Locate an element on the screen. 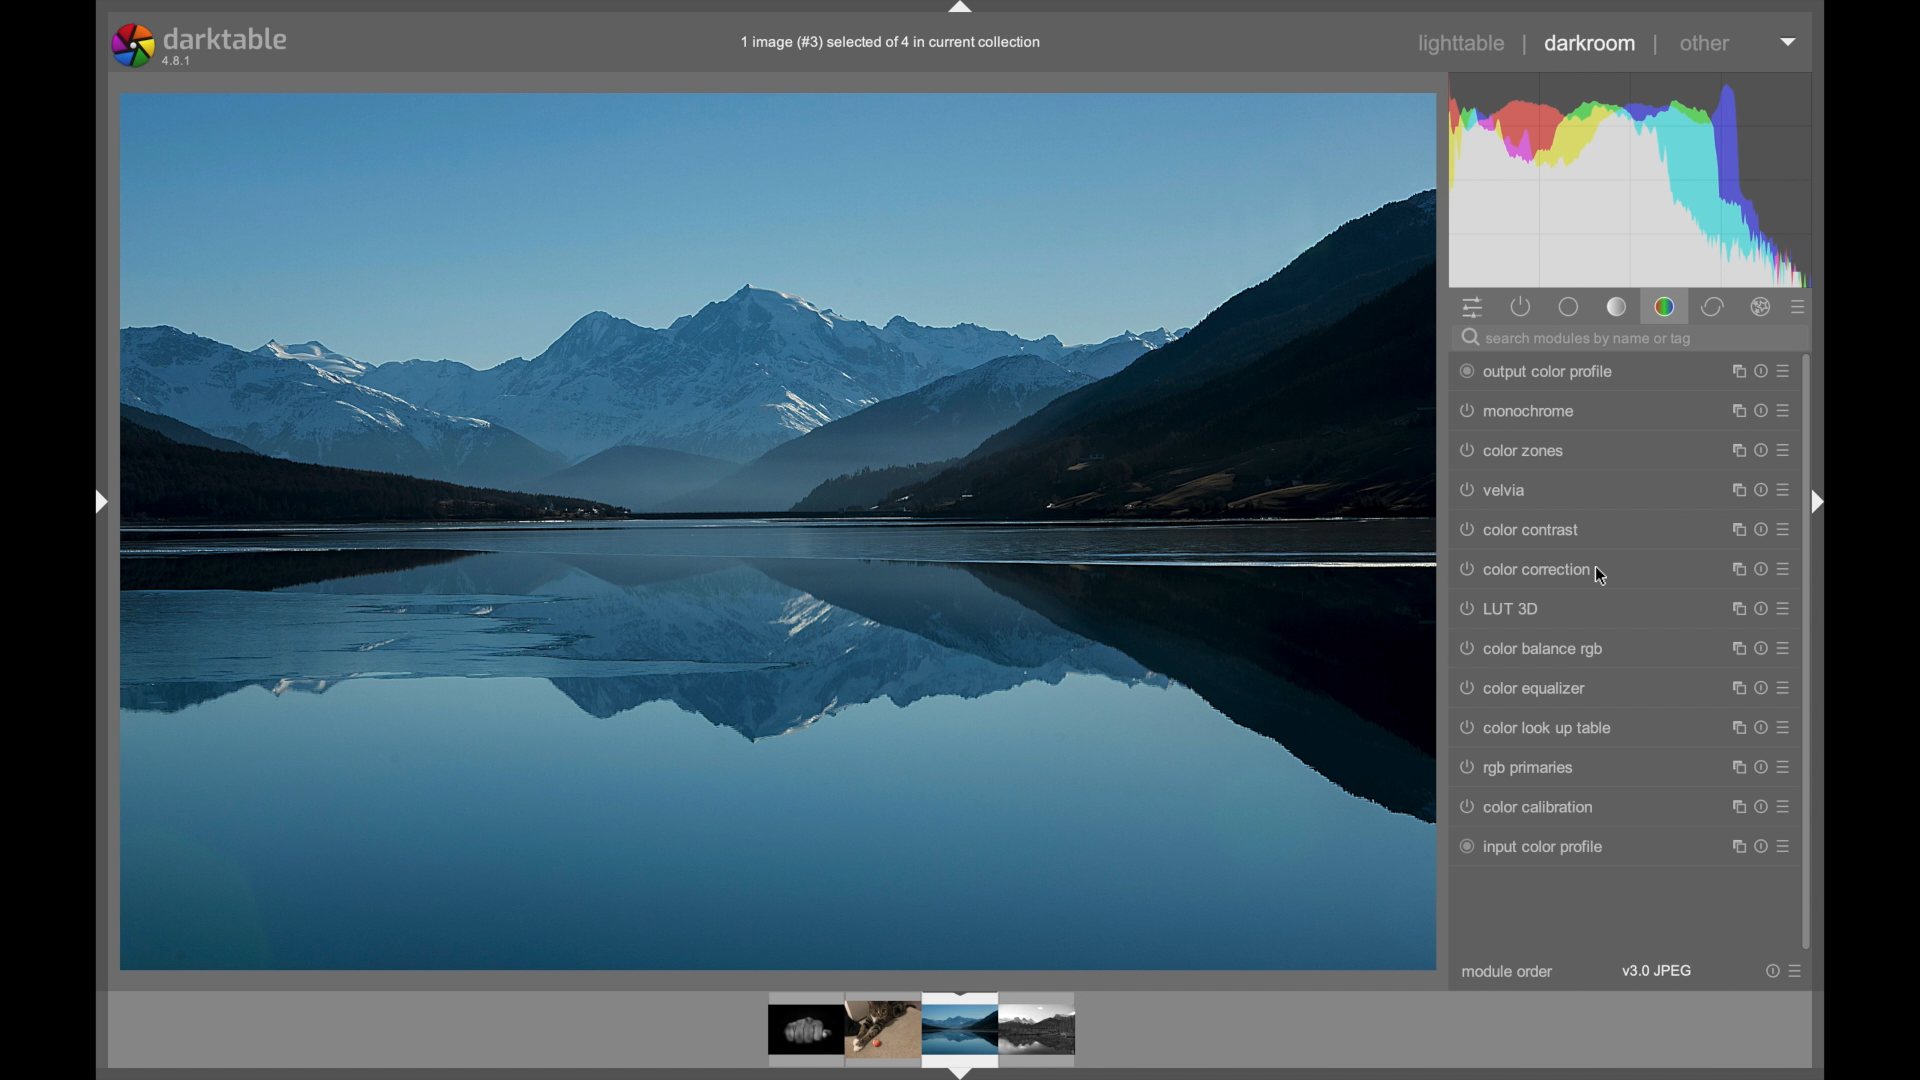 This screenshot has height=1080, width=1920. color calibration is located at coordinates (1525, 807).